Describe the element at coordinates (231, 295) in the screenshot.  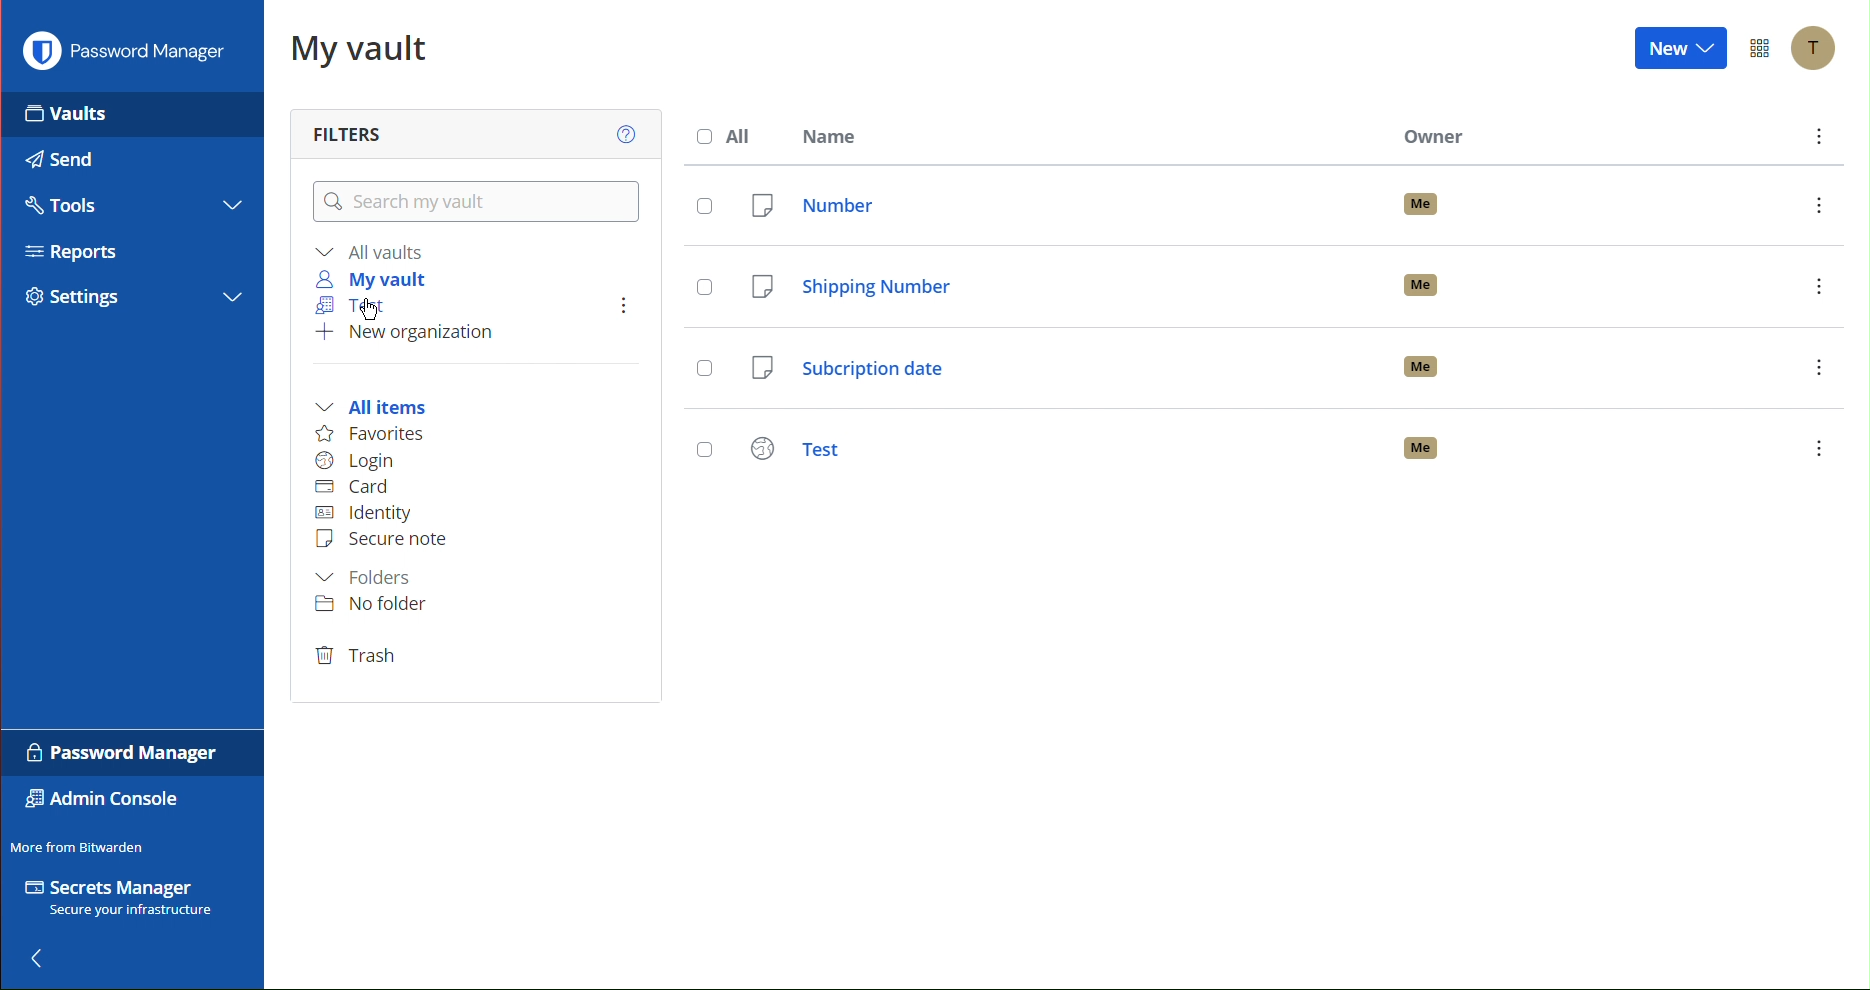
I see `expand/collapse` at that location.